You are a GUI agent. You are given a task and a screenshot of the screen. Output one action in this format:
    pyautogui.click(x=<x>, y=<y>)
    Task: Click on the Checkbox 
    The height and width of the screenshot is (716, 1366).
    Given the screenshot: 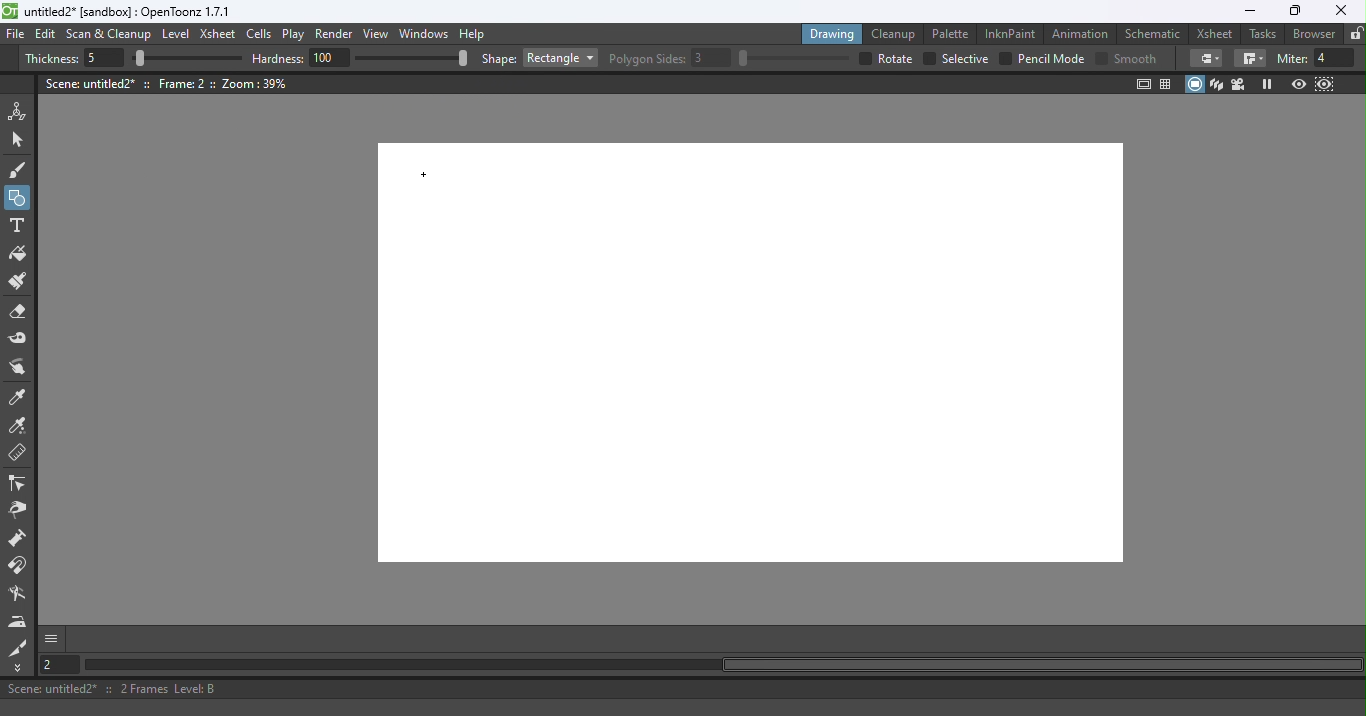 What is the action you would take?
    pyautogui.click(x=1101, y=57)
    